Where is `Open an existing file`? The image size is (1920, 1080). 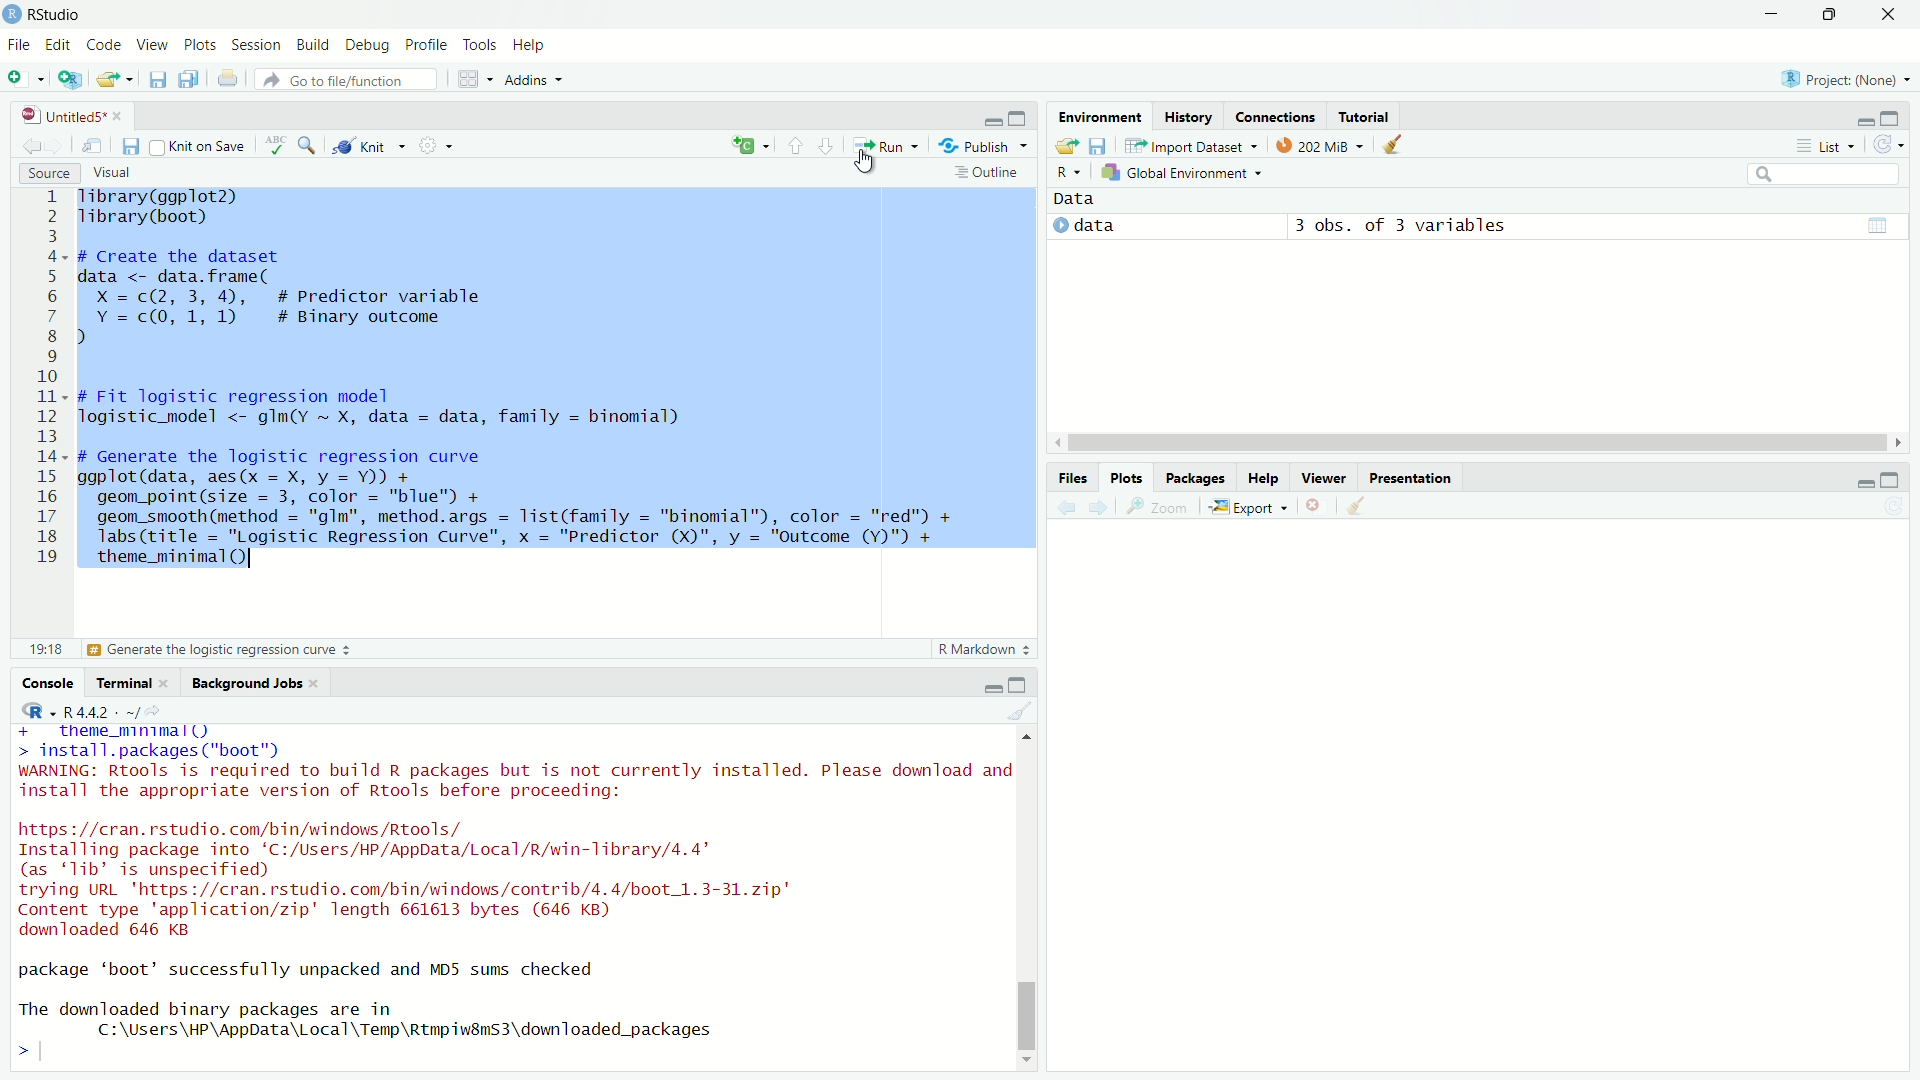 Open an existing file is located at coordinates (106, 80).